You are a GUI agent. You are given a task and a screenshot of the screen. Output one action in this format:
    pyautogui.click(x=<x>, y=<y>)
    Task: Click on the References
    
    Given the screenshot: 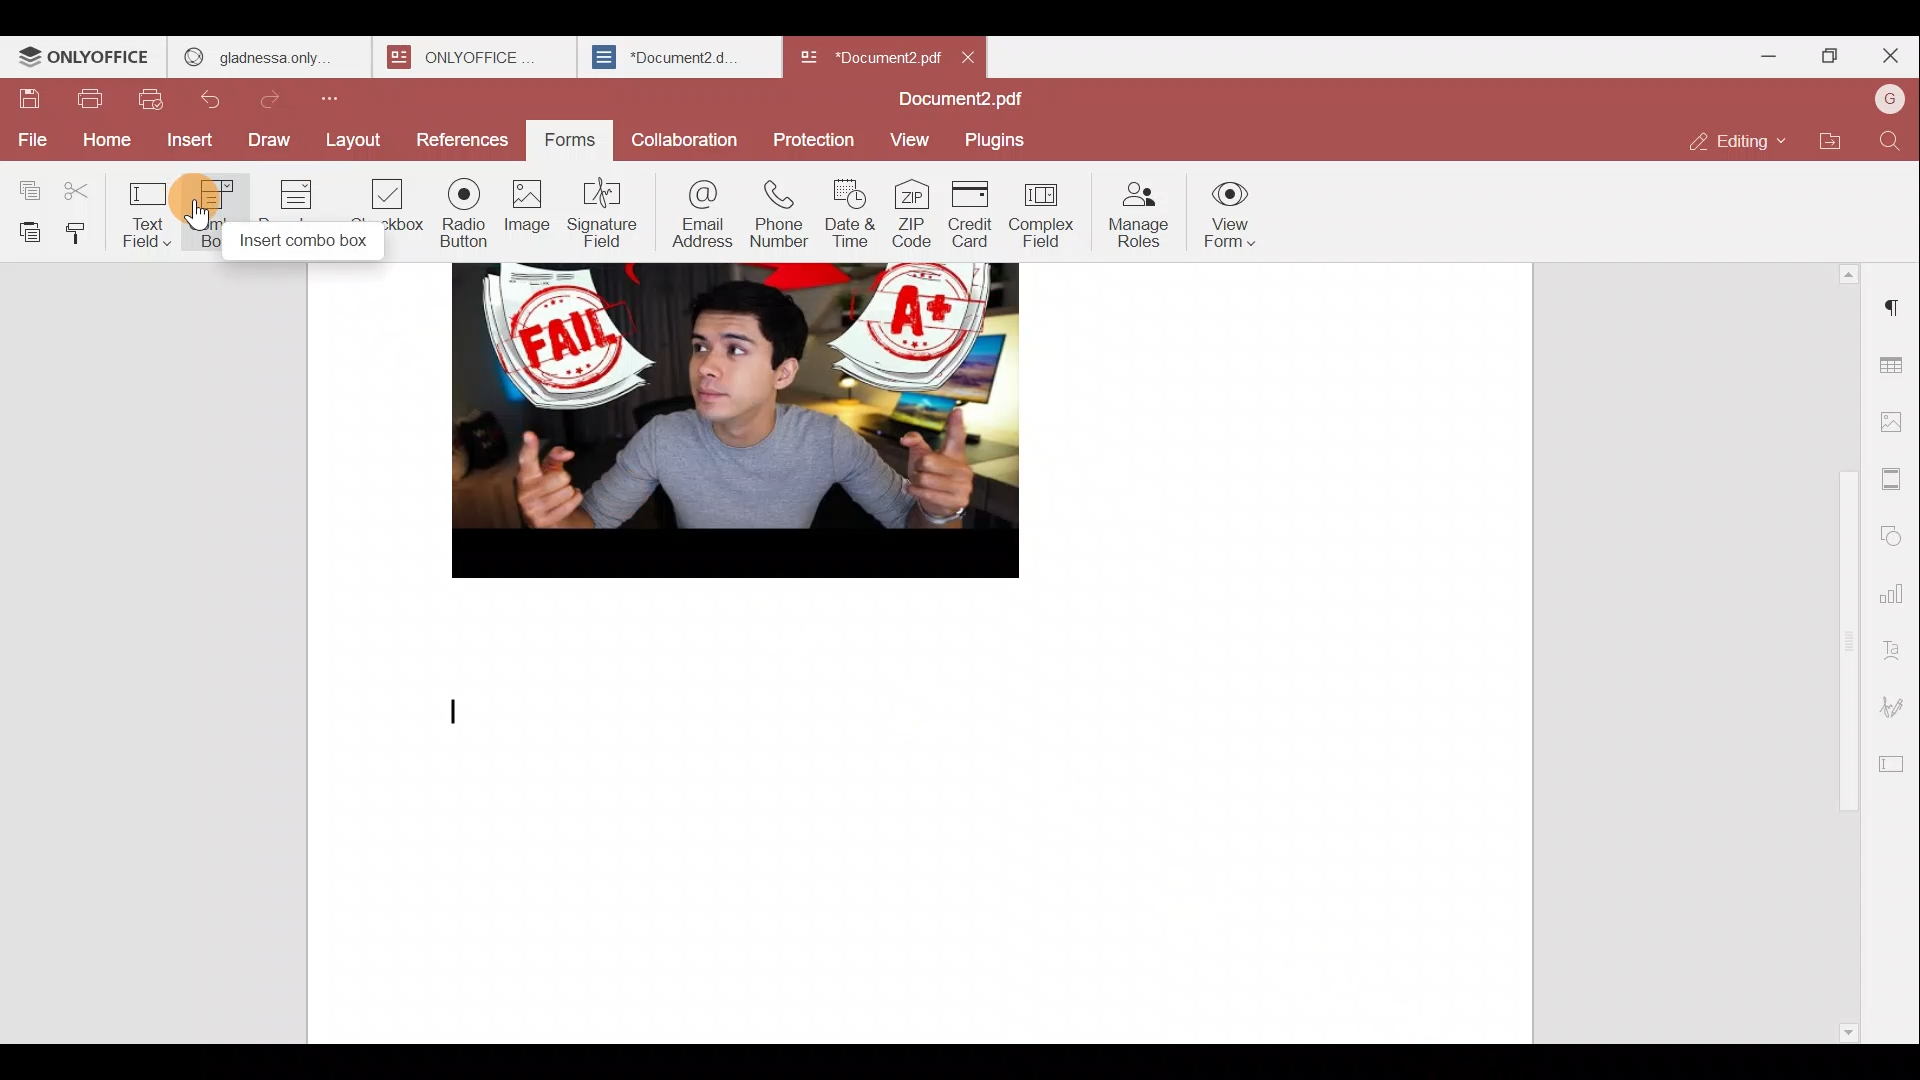 What is the action you would take?
    pyautogui.click(x=458, y=137)
    